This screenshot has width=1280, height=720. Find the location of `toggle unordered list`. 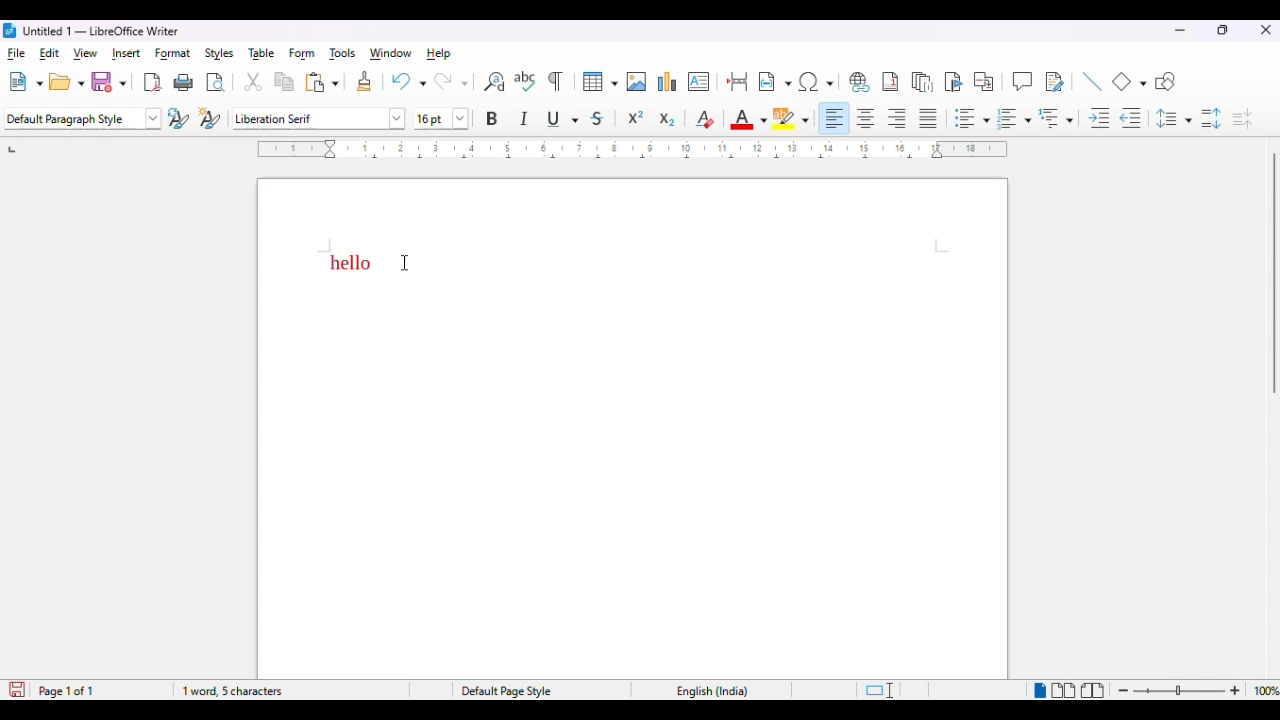

toggle unordered list is located at coordinates (971, 118).